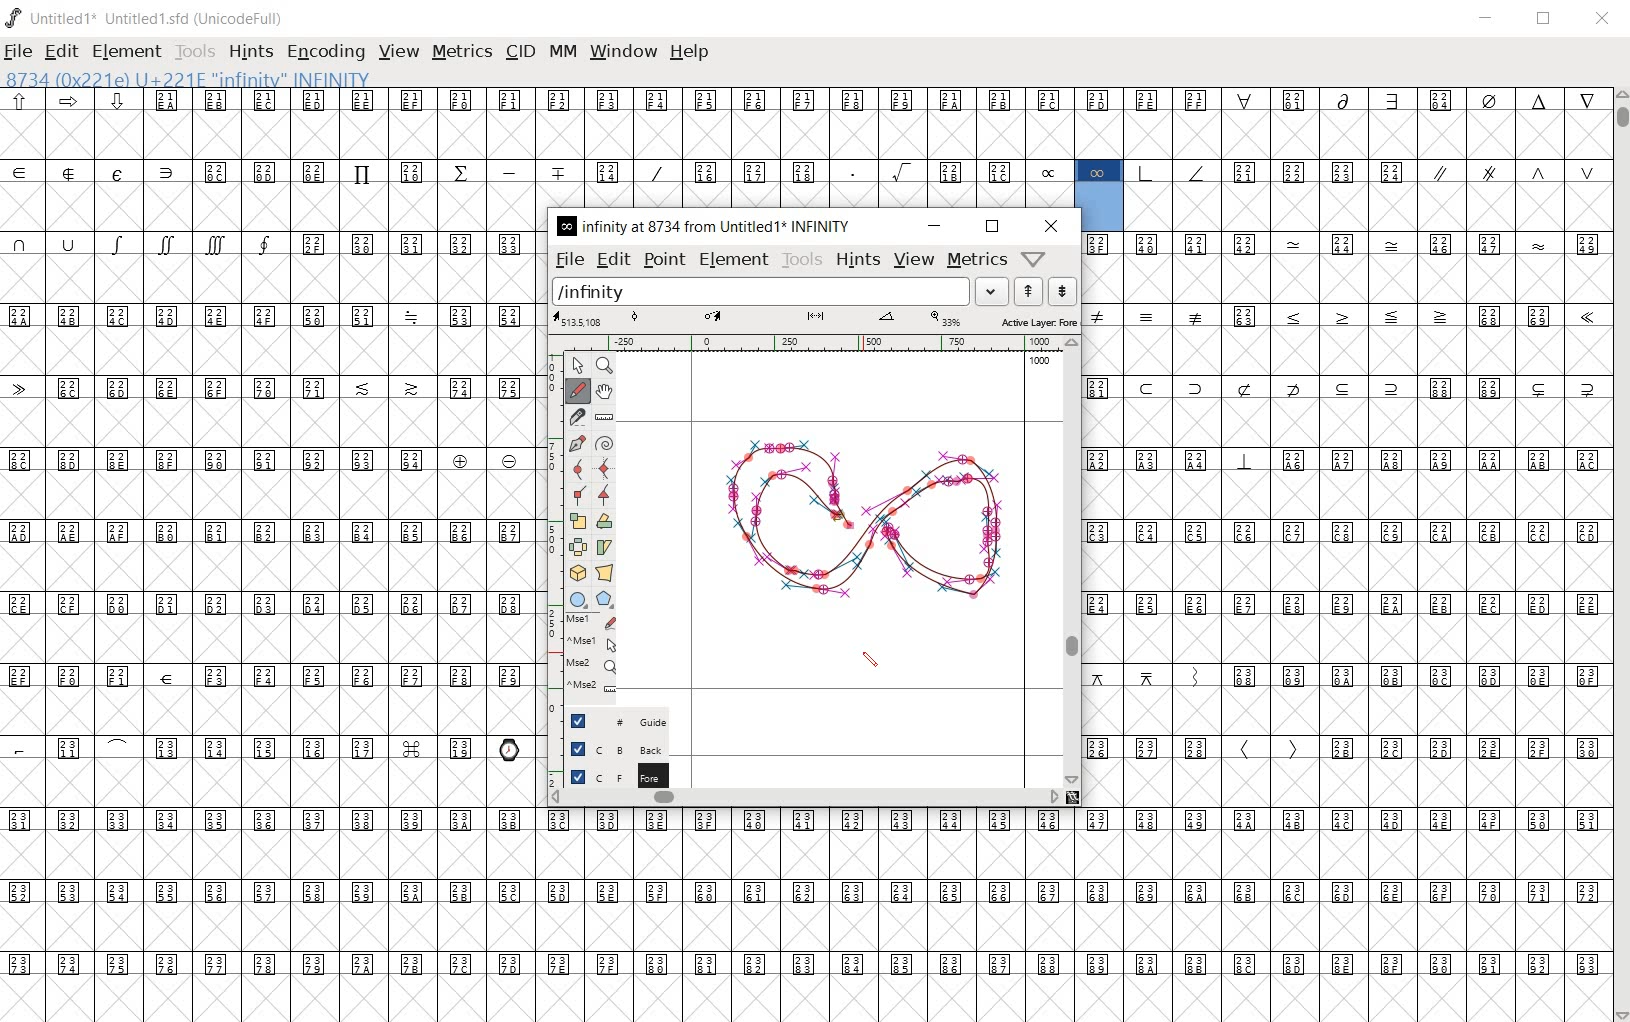 Image resolution: width=1630 pixels, height=1022 pixels. I want to click on Unicode code points, so click(412, 243).